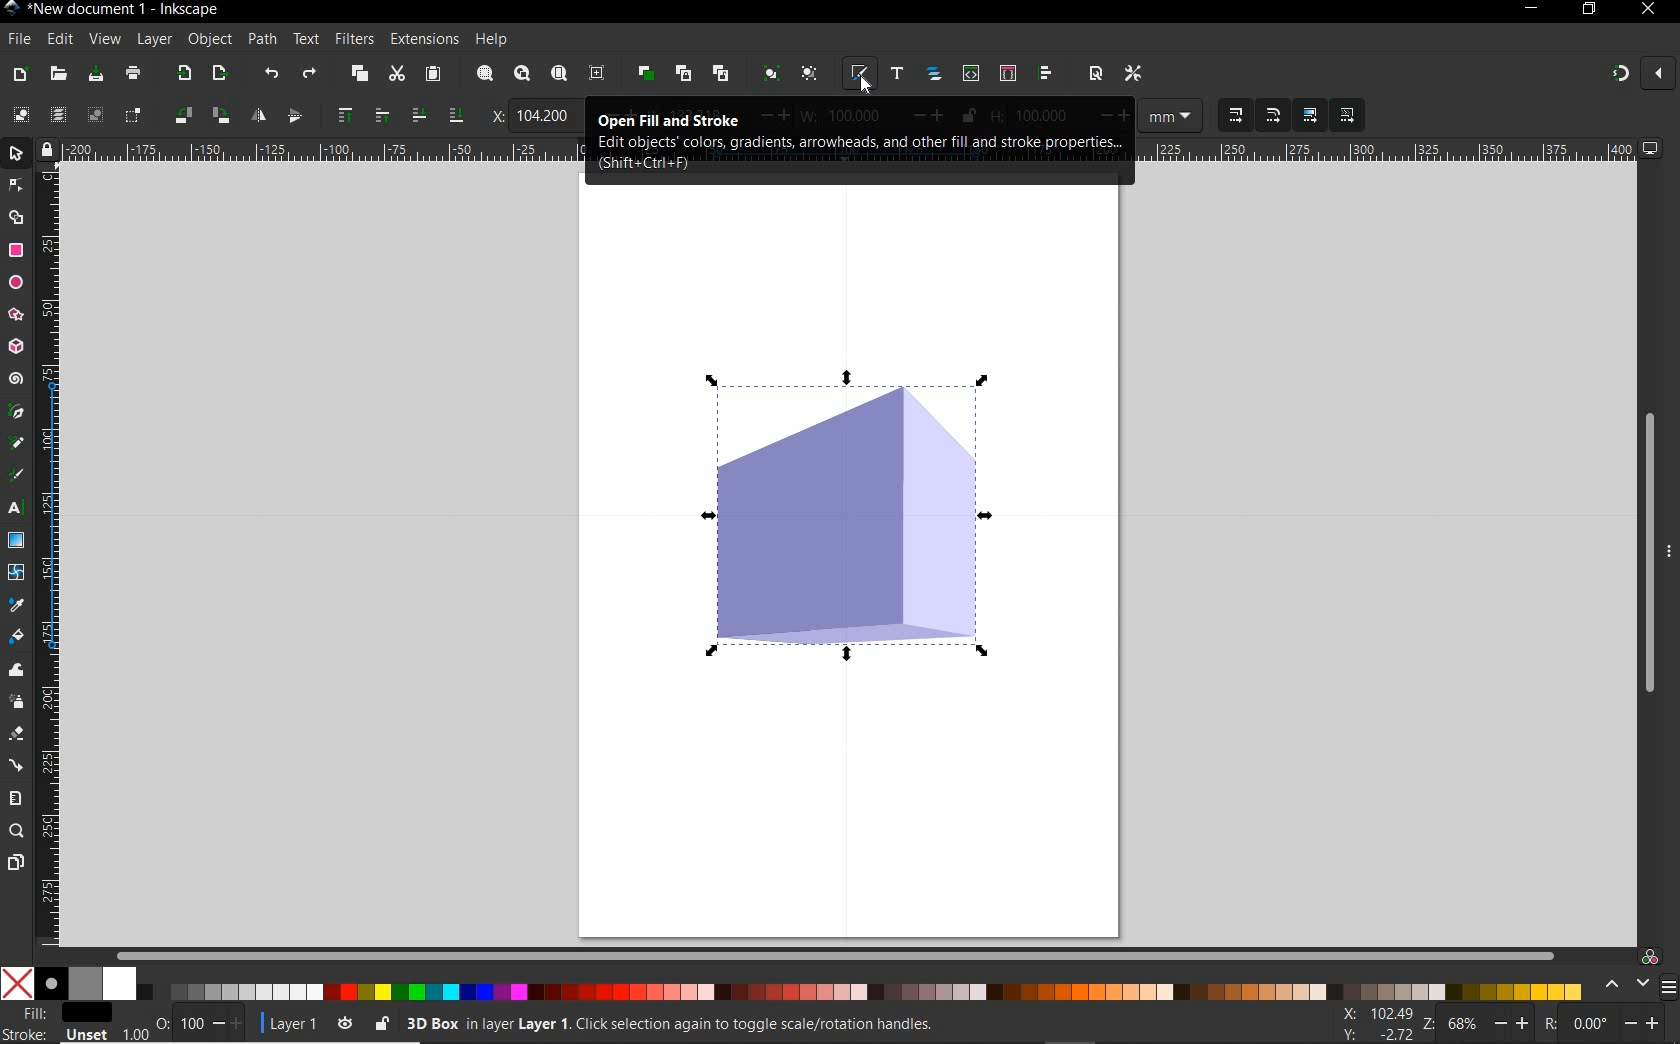 This screenshot has width=1680, height=1044. Describe the element at coordinates (16, 251) in the screenshot. I see `RECTANGLE TOOL` at that location.